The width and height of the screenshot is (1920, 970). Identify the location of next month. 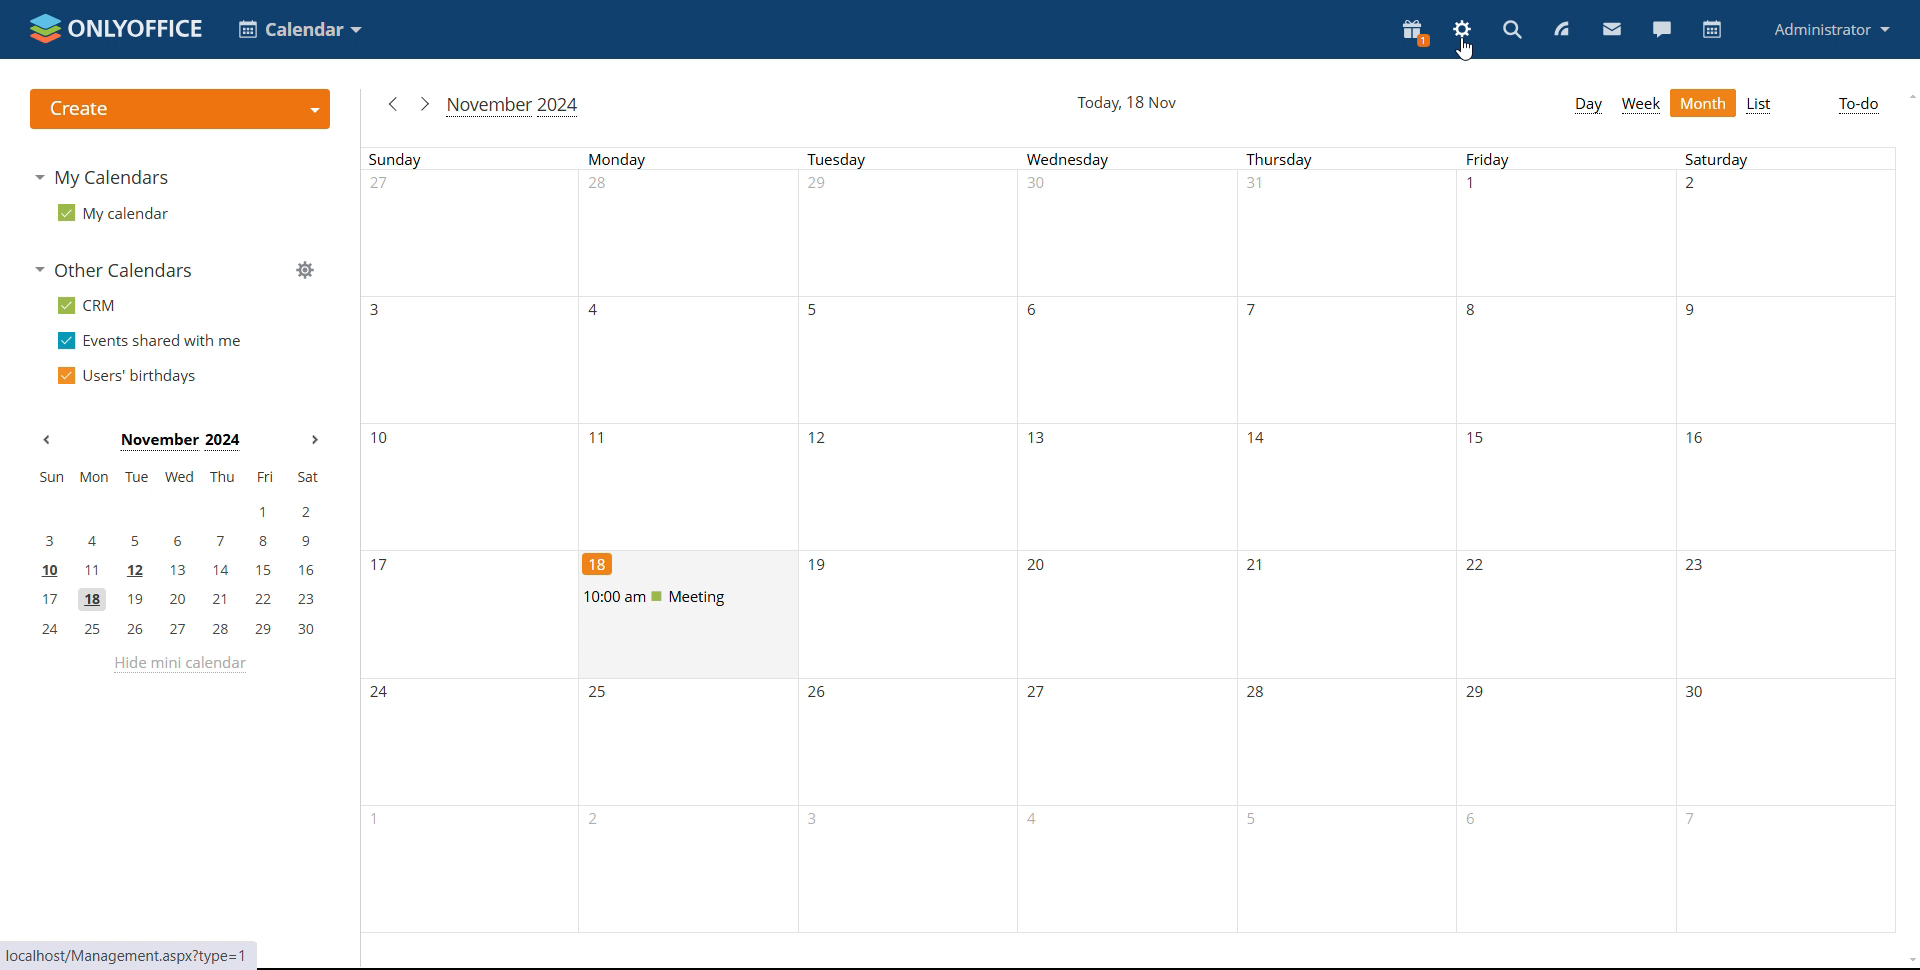
(423, 104).